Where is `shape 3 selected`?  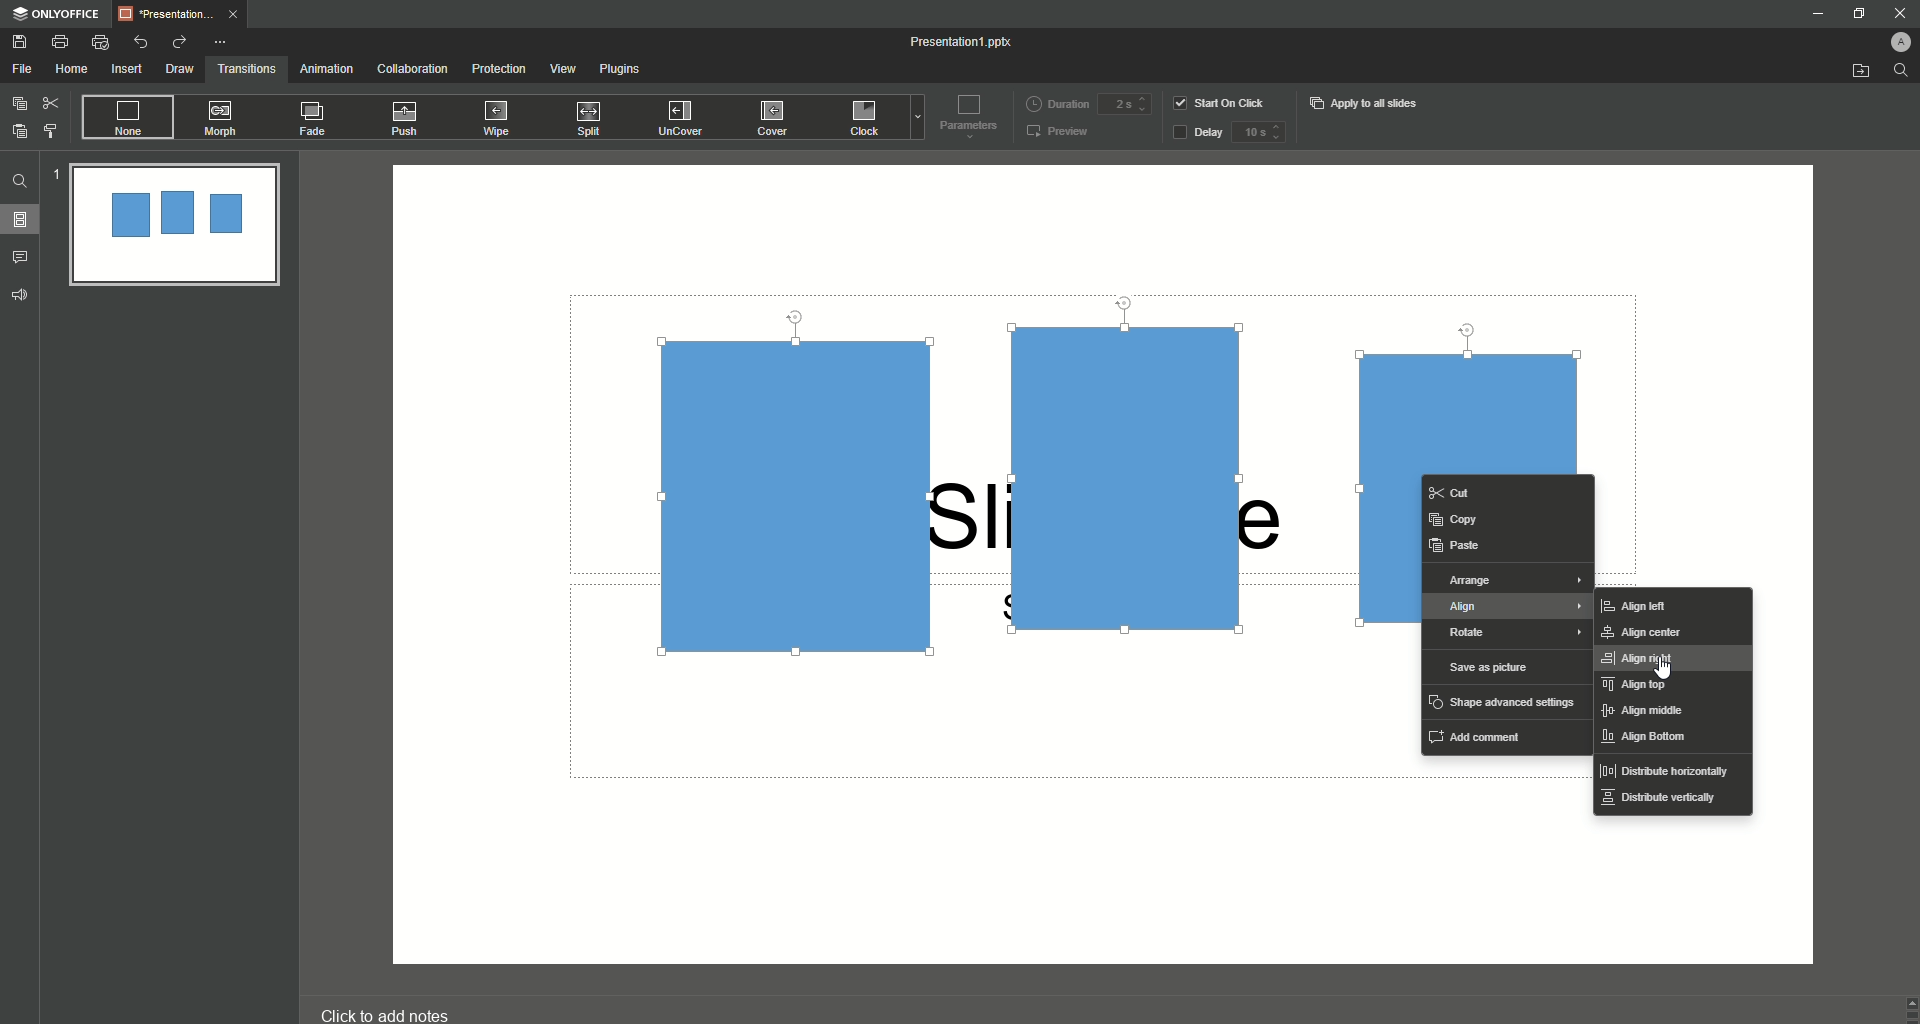 shape 3 selected is located at coordinates (1464, 387).